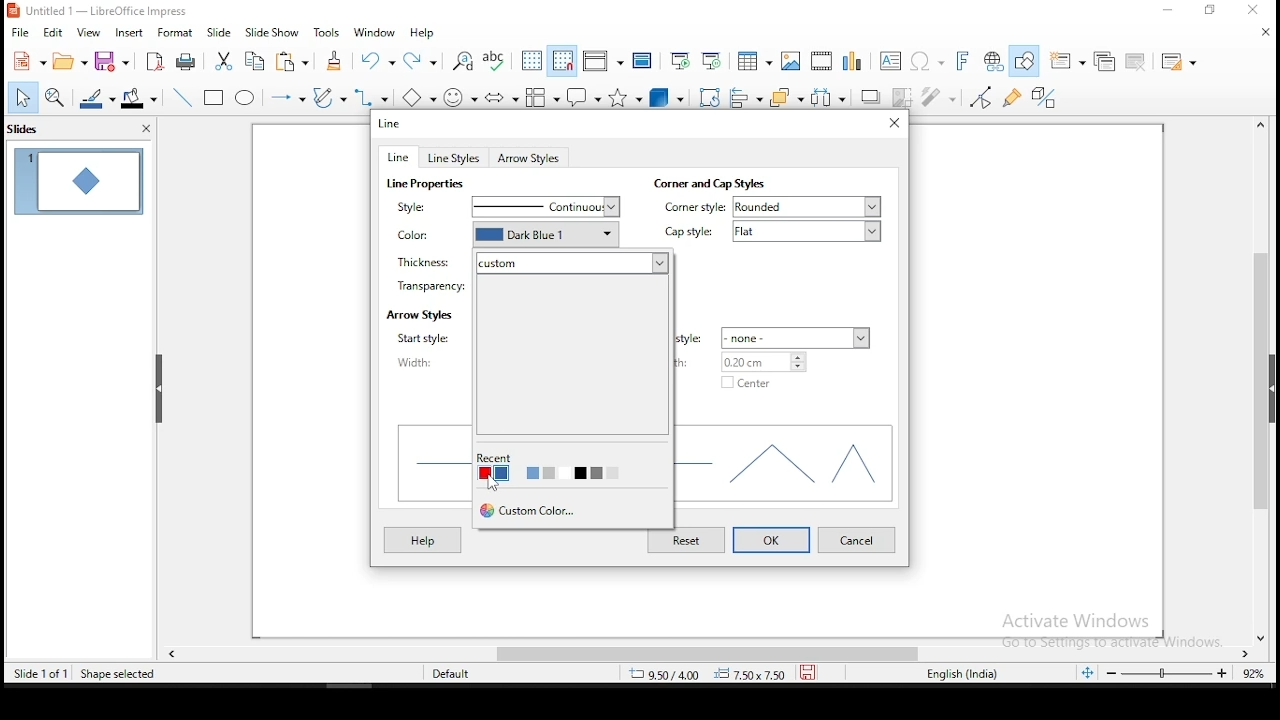 The image size is (1280, 720). What do you see at coordinates (457, 158) in the screenshot?
I see `line styles` at bounding box center [457, 158].